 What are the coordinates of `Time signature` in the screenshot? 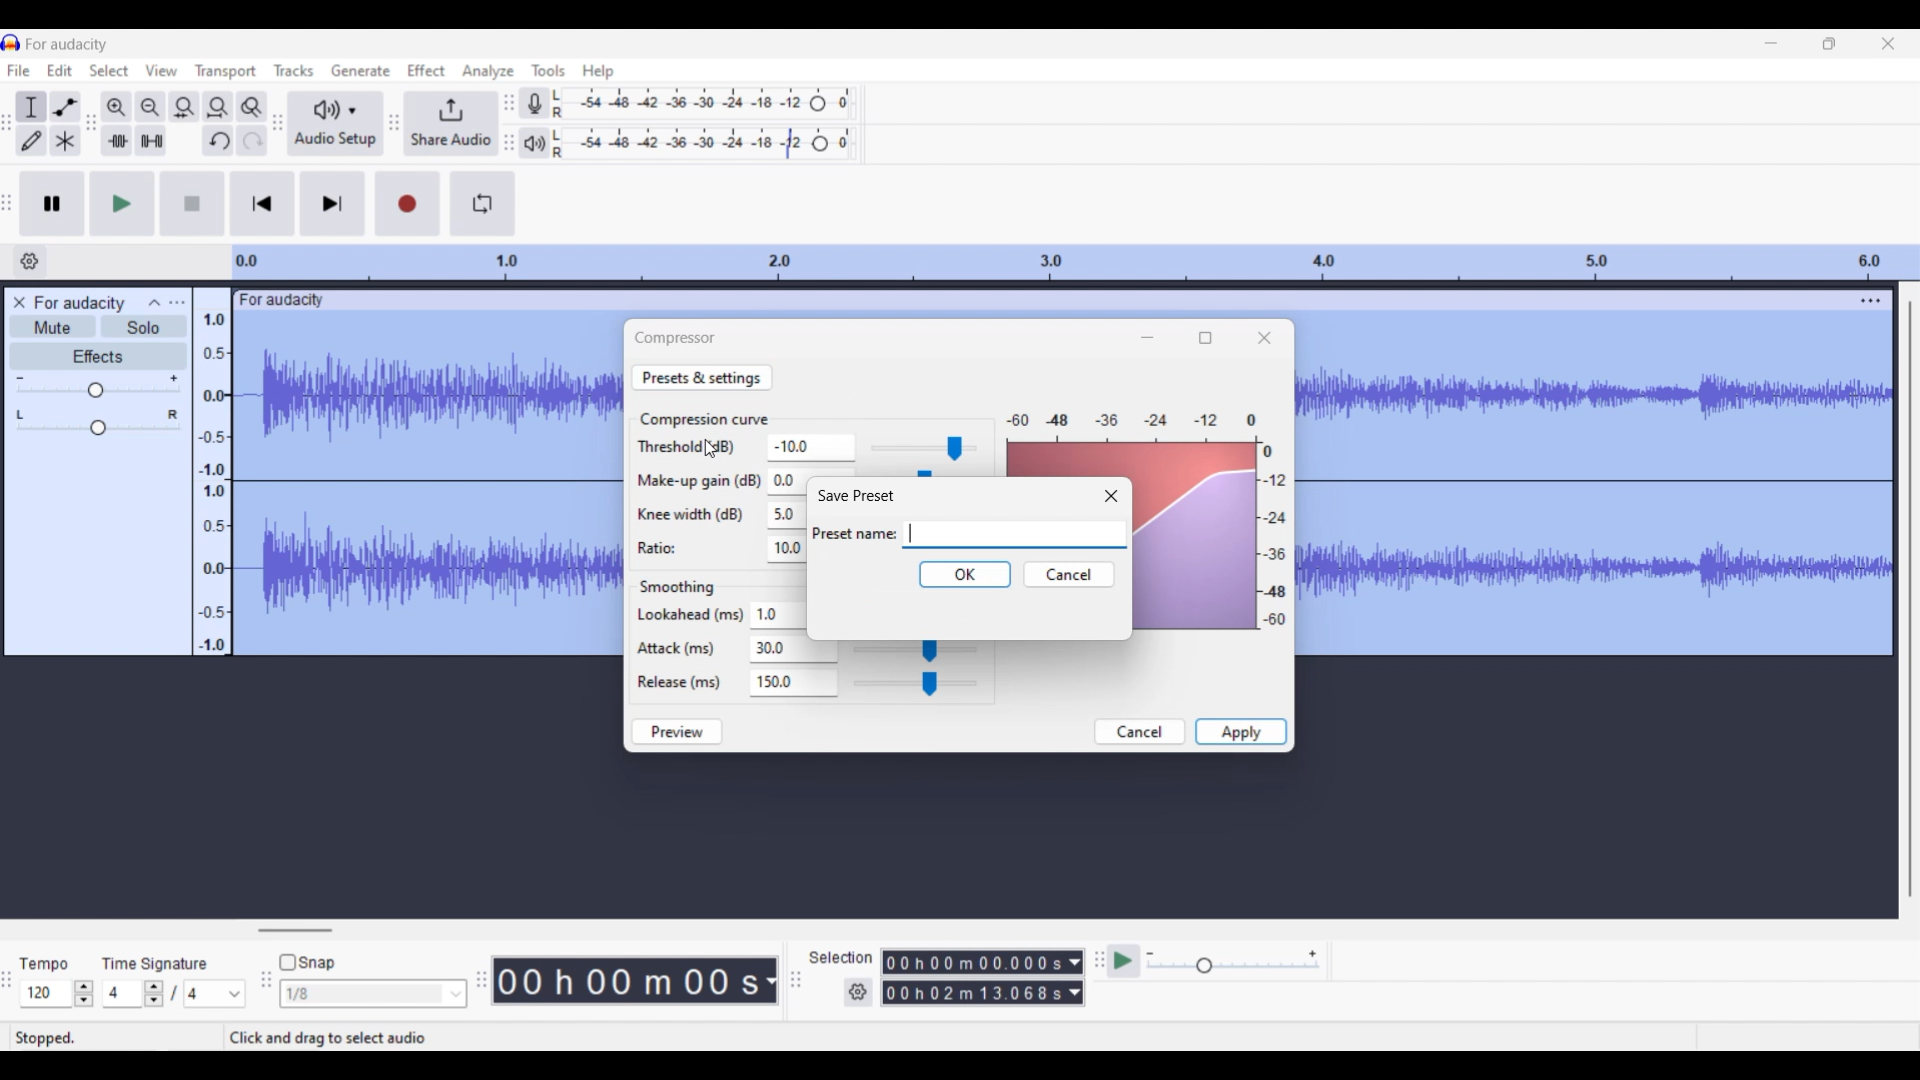 It's located at (156, 963).